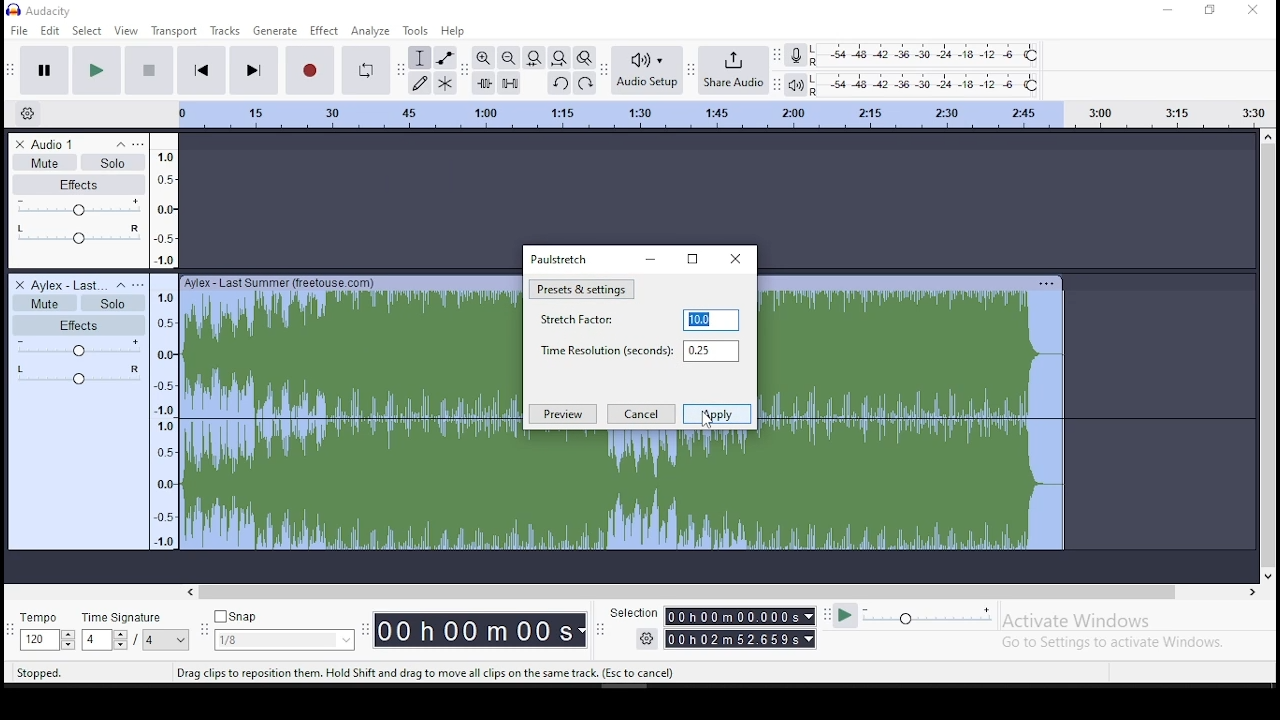  Describe the element at coordinates (345, 412) in the screenshot. I see `audio track` at that location.